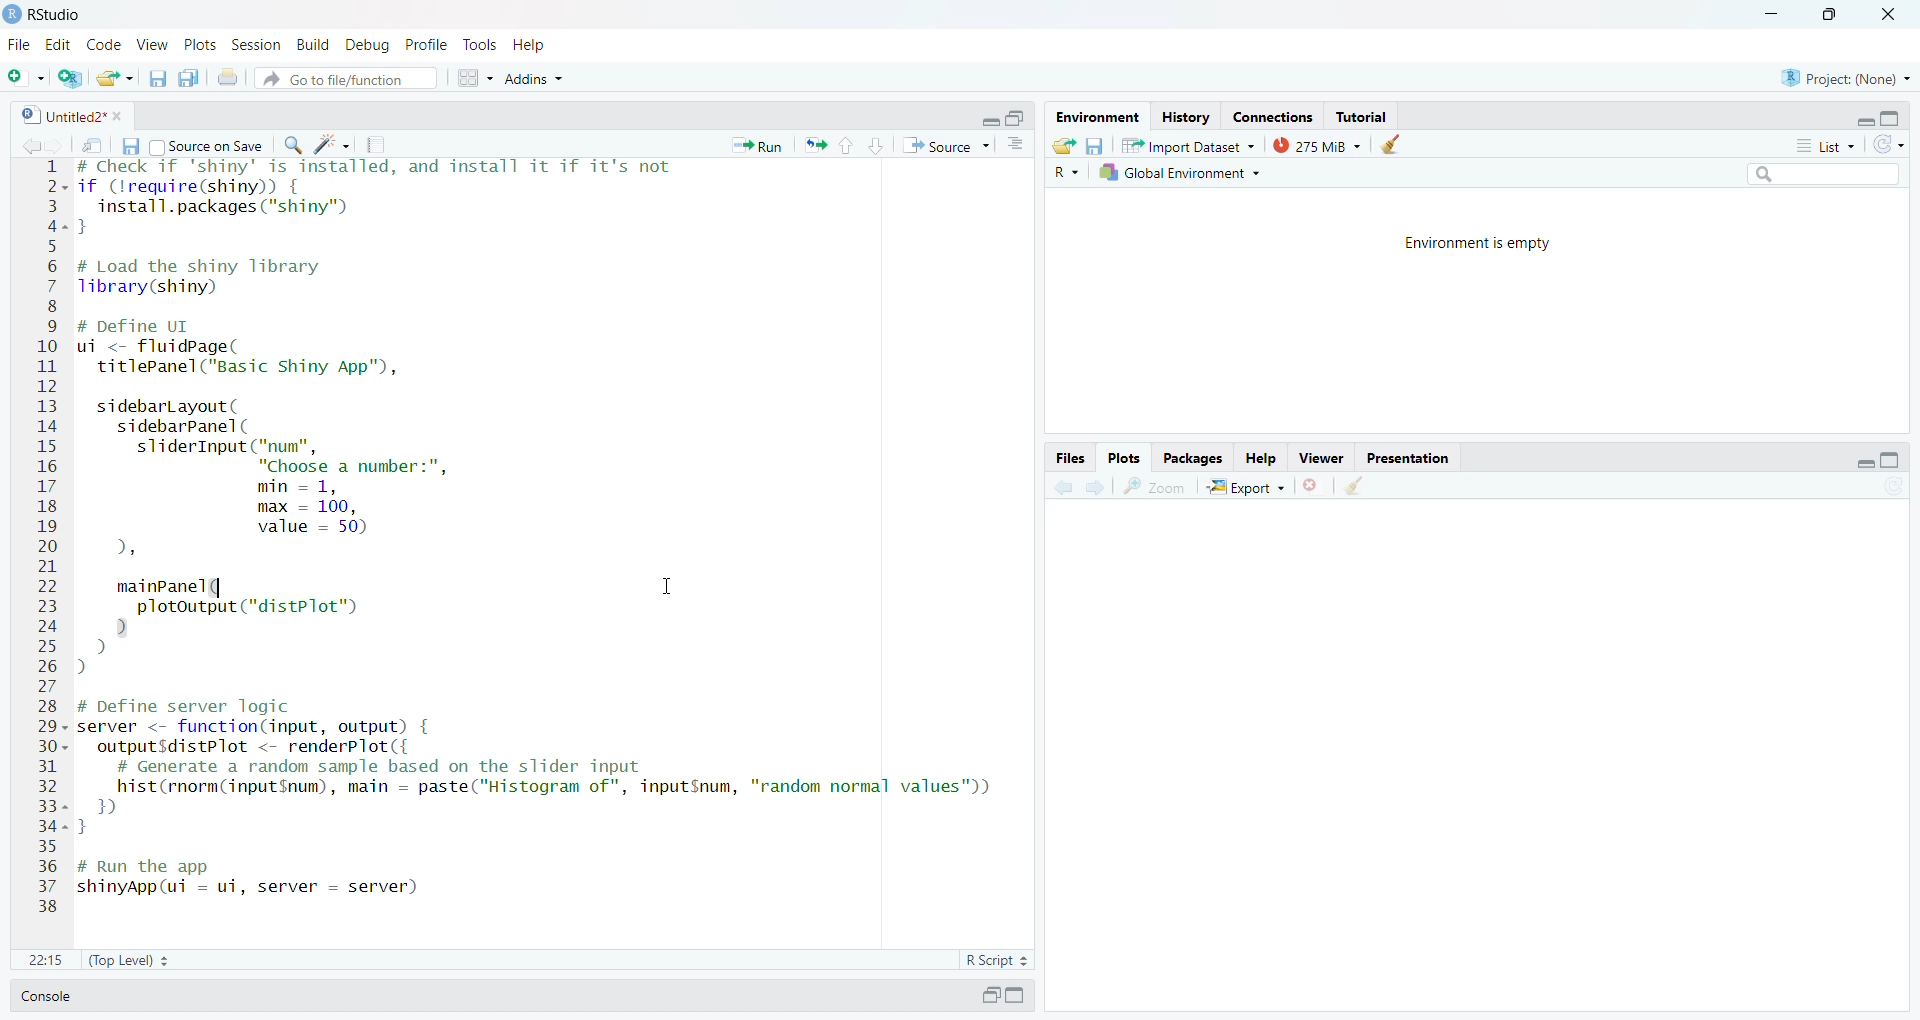  Describe the element at coordinates (1825, 173) in the screenshot. I see `search` at that location.